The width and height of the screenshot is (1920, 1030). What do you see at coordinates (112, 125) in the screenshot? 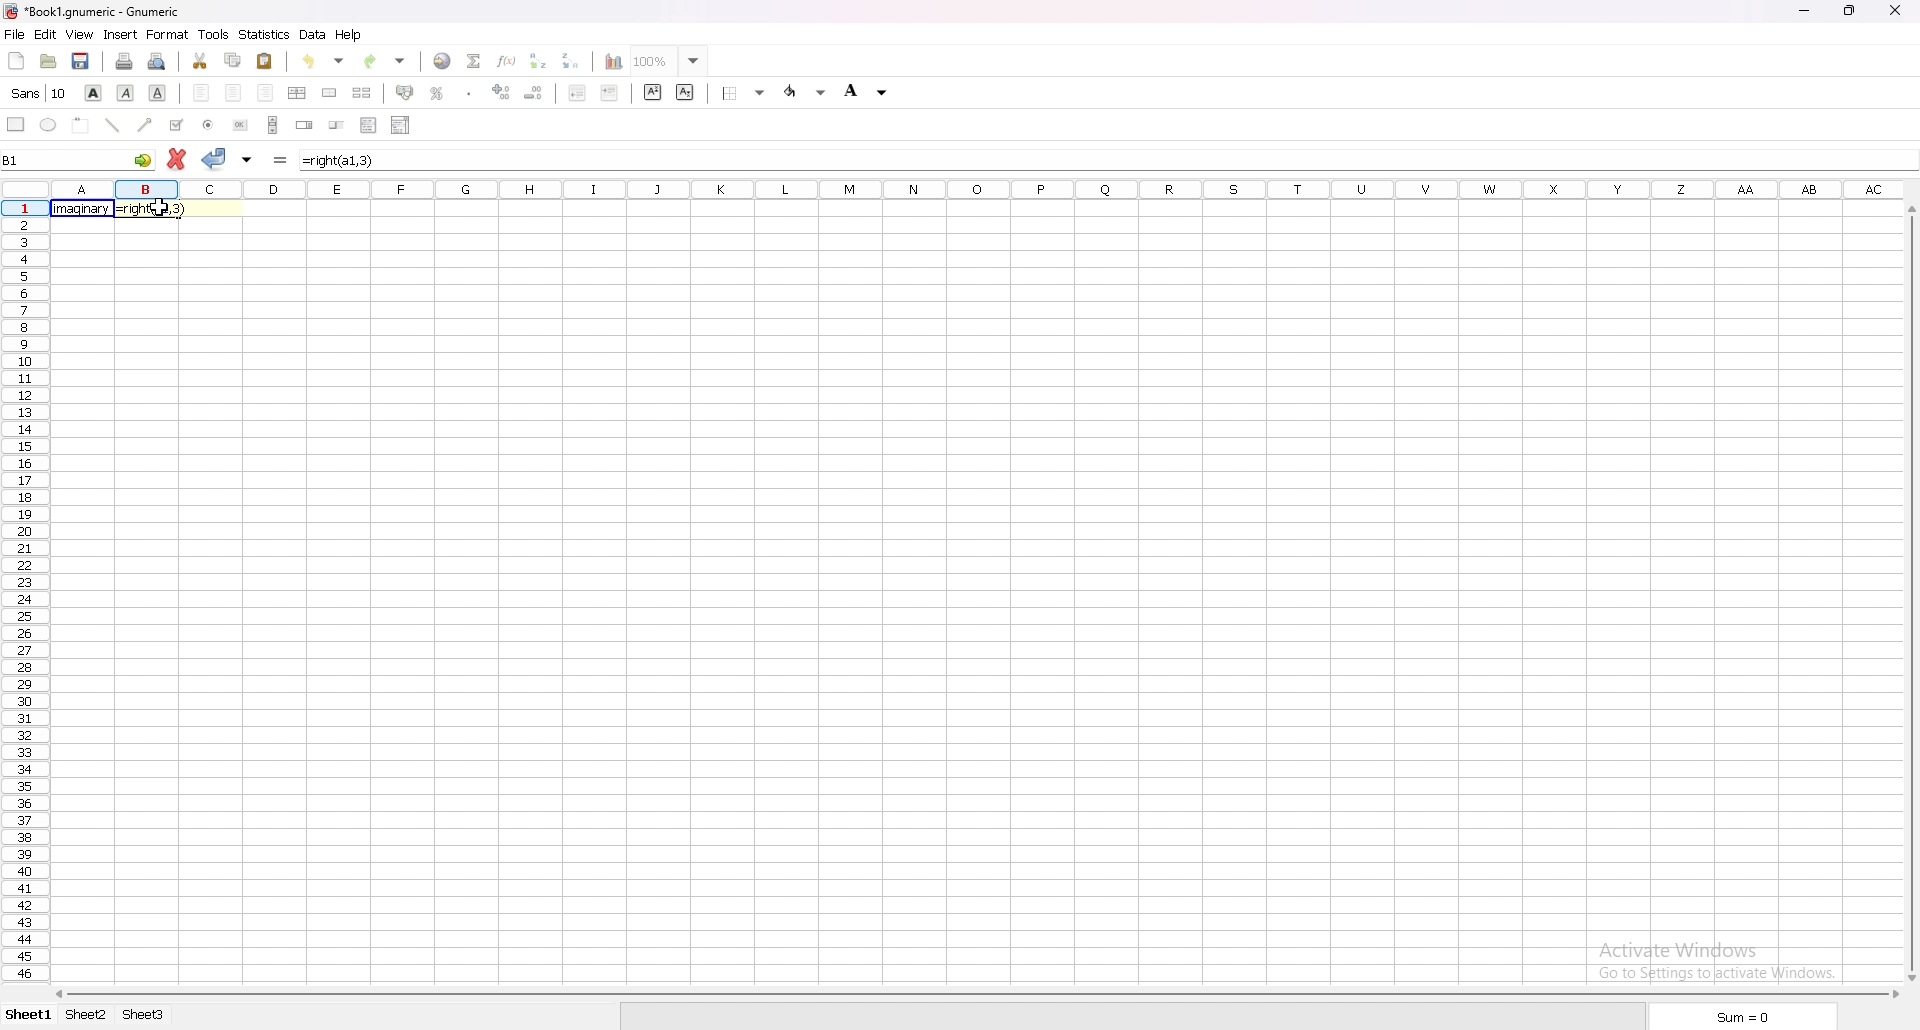
I see `line` at bounding box center [112, 125].